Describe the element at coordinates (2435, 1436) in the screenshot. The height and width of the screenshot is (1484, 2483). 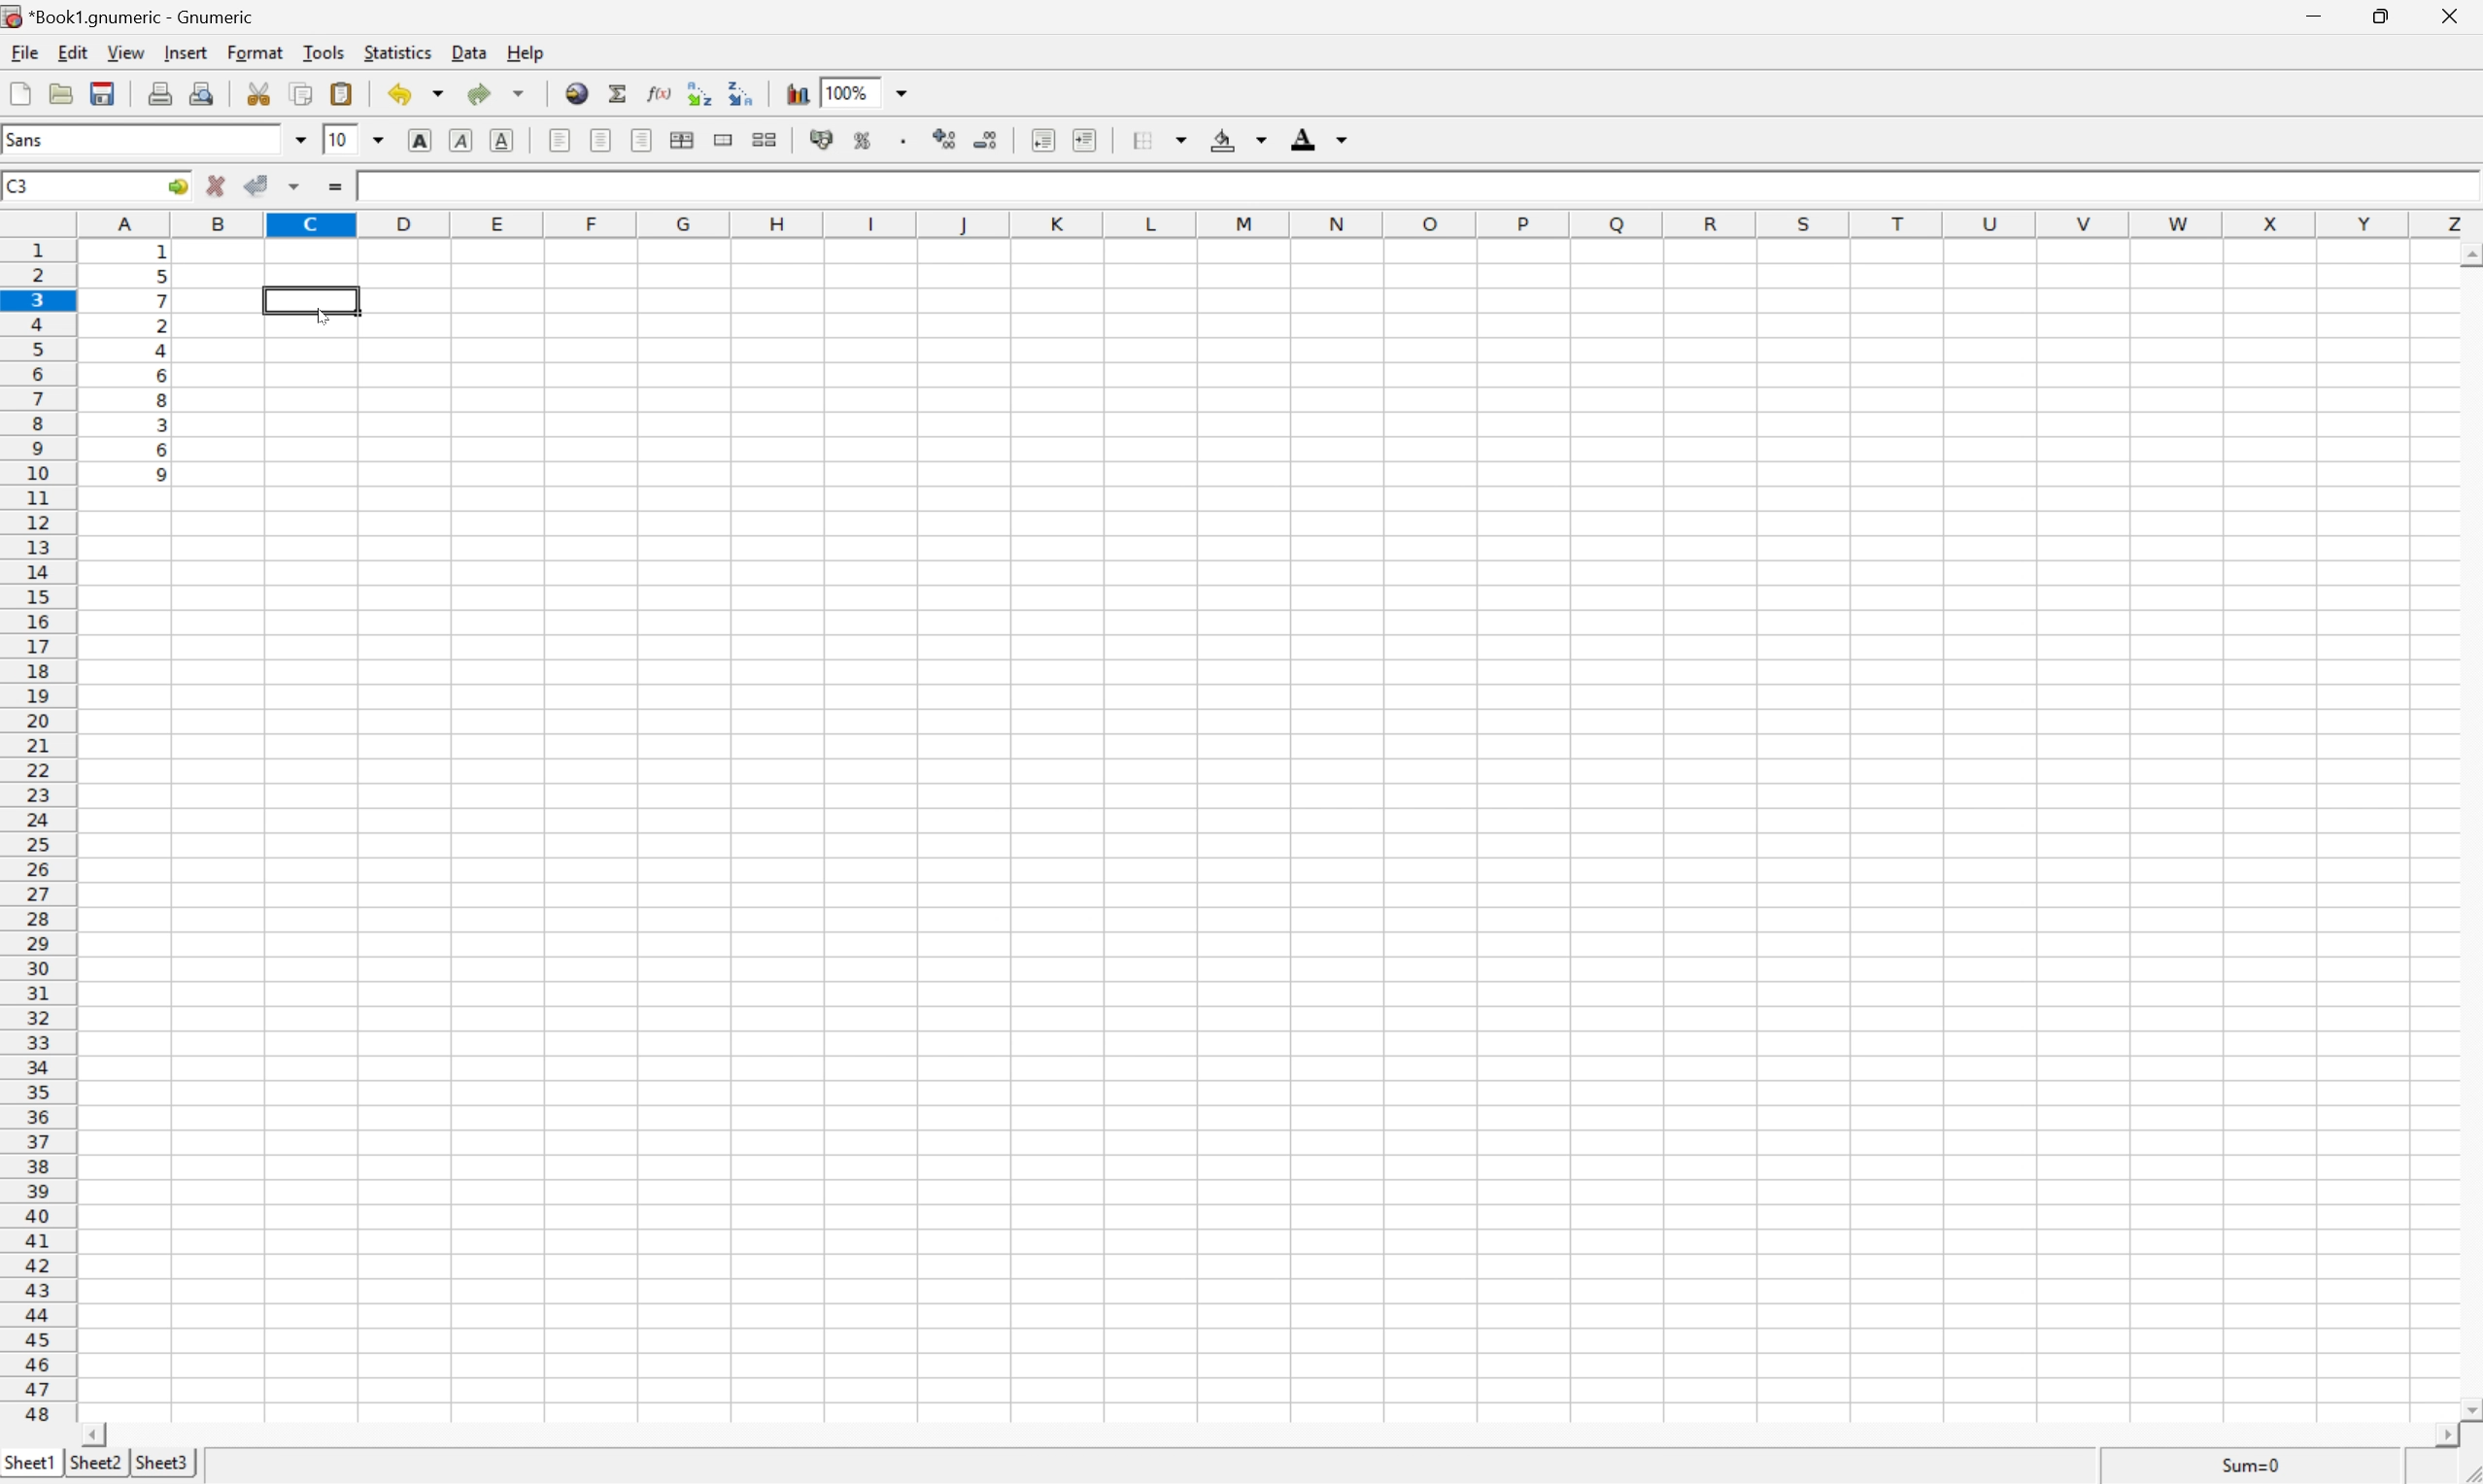
I see `scroll right` at that location.